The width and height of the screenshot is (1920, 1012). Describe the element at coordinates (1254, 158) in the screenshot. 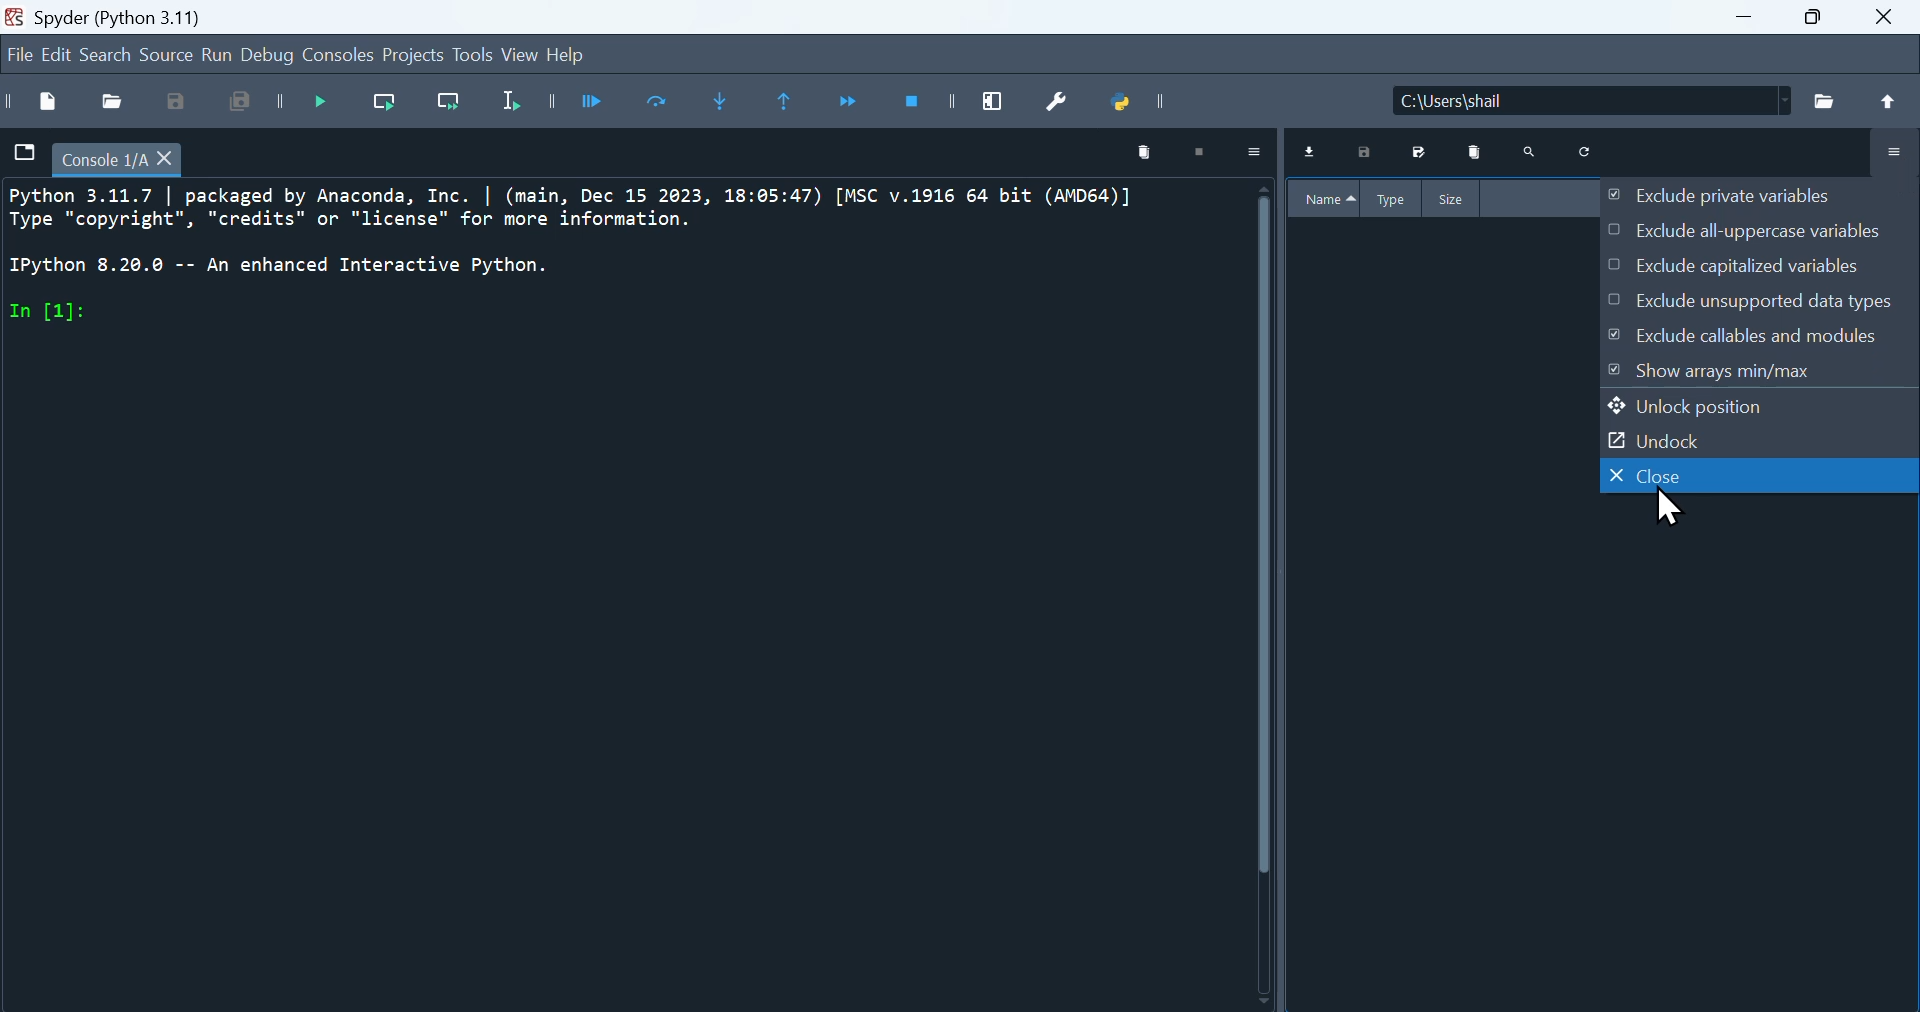

I see `more options` at that location.